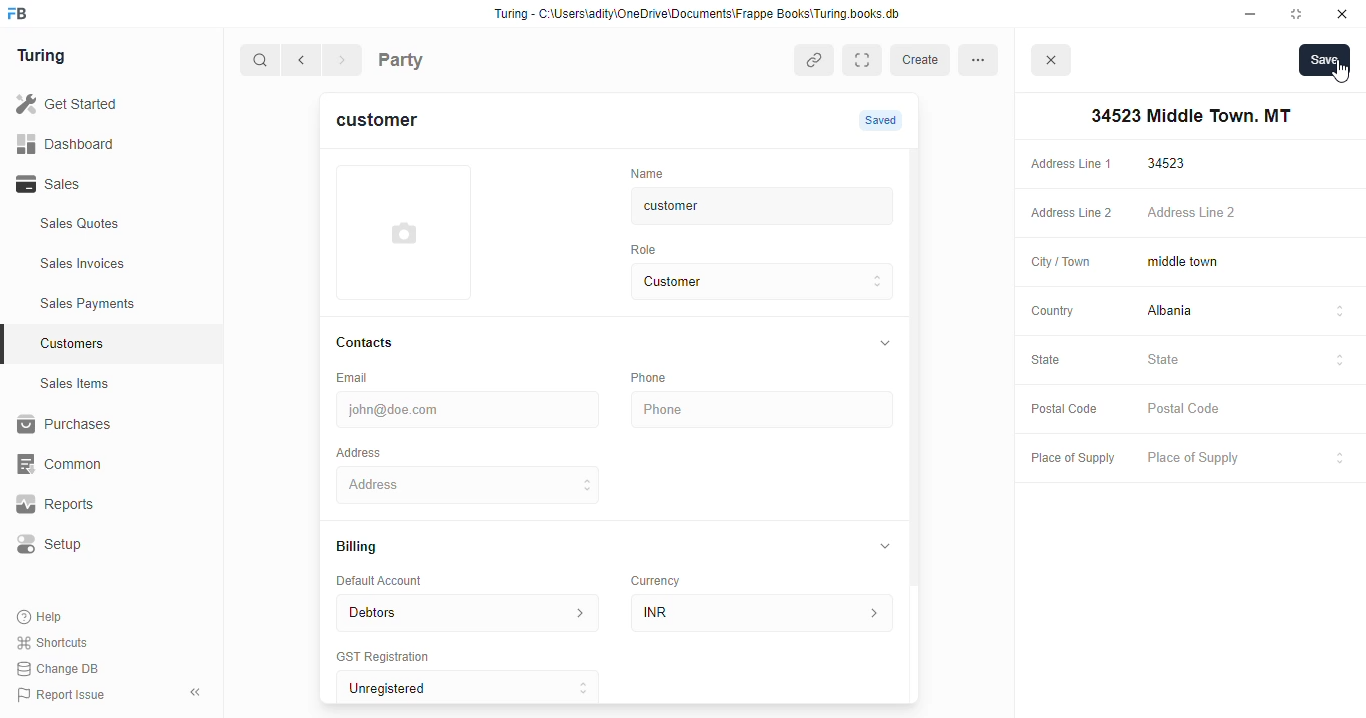 The width and height of the screenshot is (1366, 718). I want to click on Phone, so click(765, 410).